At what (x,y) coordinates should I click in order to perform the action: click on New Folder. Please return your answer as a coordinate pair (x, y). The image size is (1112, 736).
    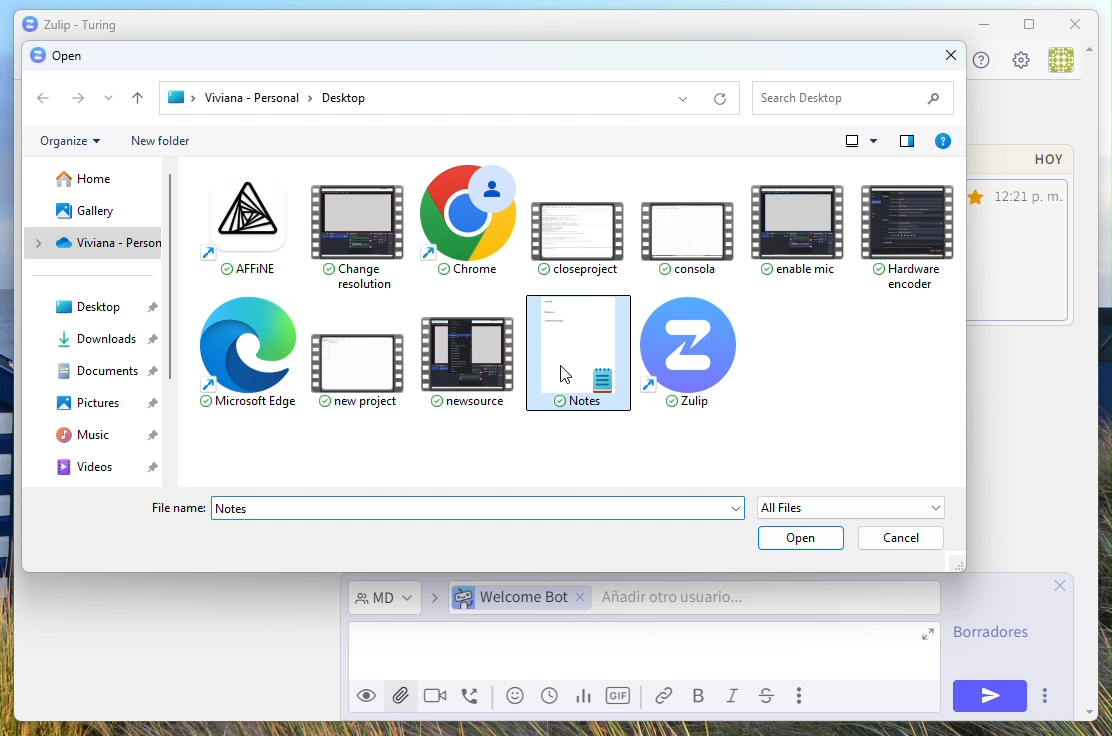
    Looking at the image, I should click on (160, 141).